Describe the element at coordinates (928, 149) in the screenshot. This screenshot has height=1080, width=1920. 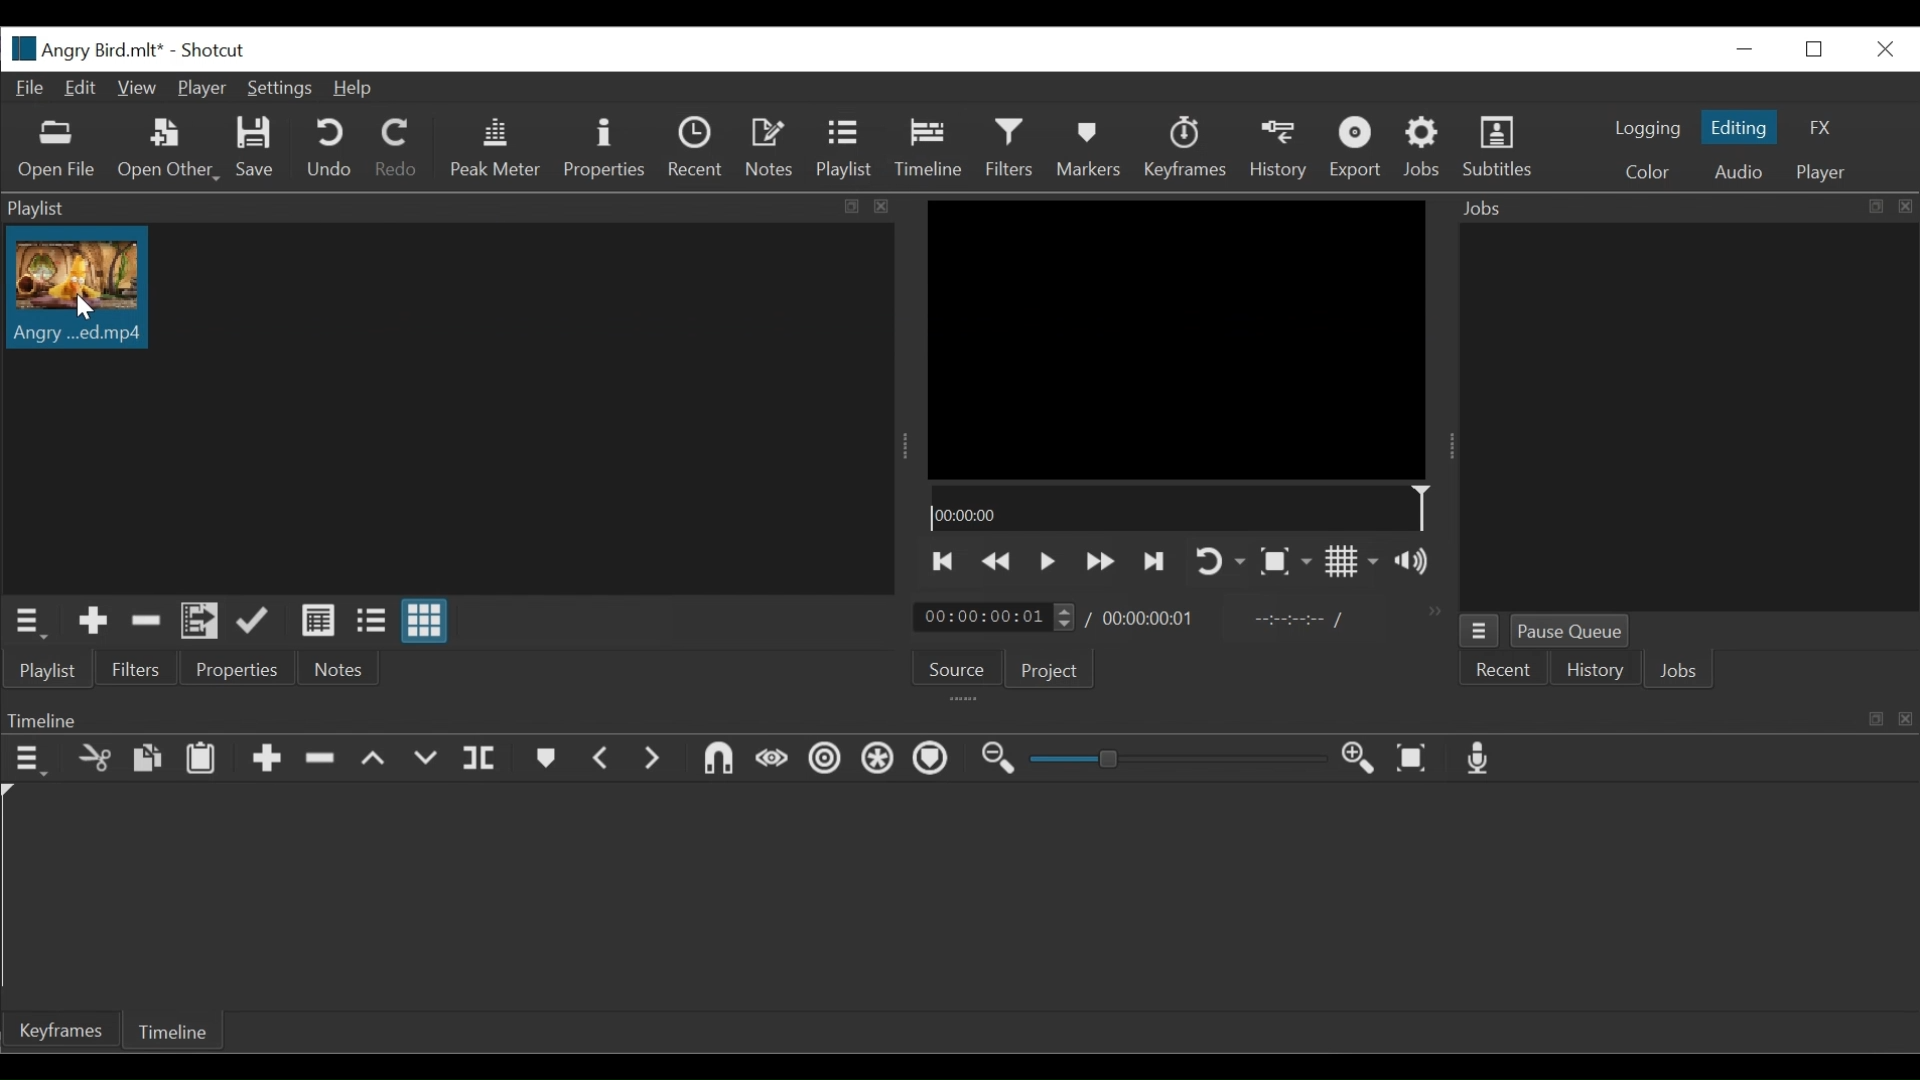
I see `Timeline` at that location.